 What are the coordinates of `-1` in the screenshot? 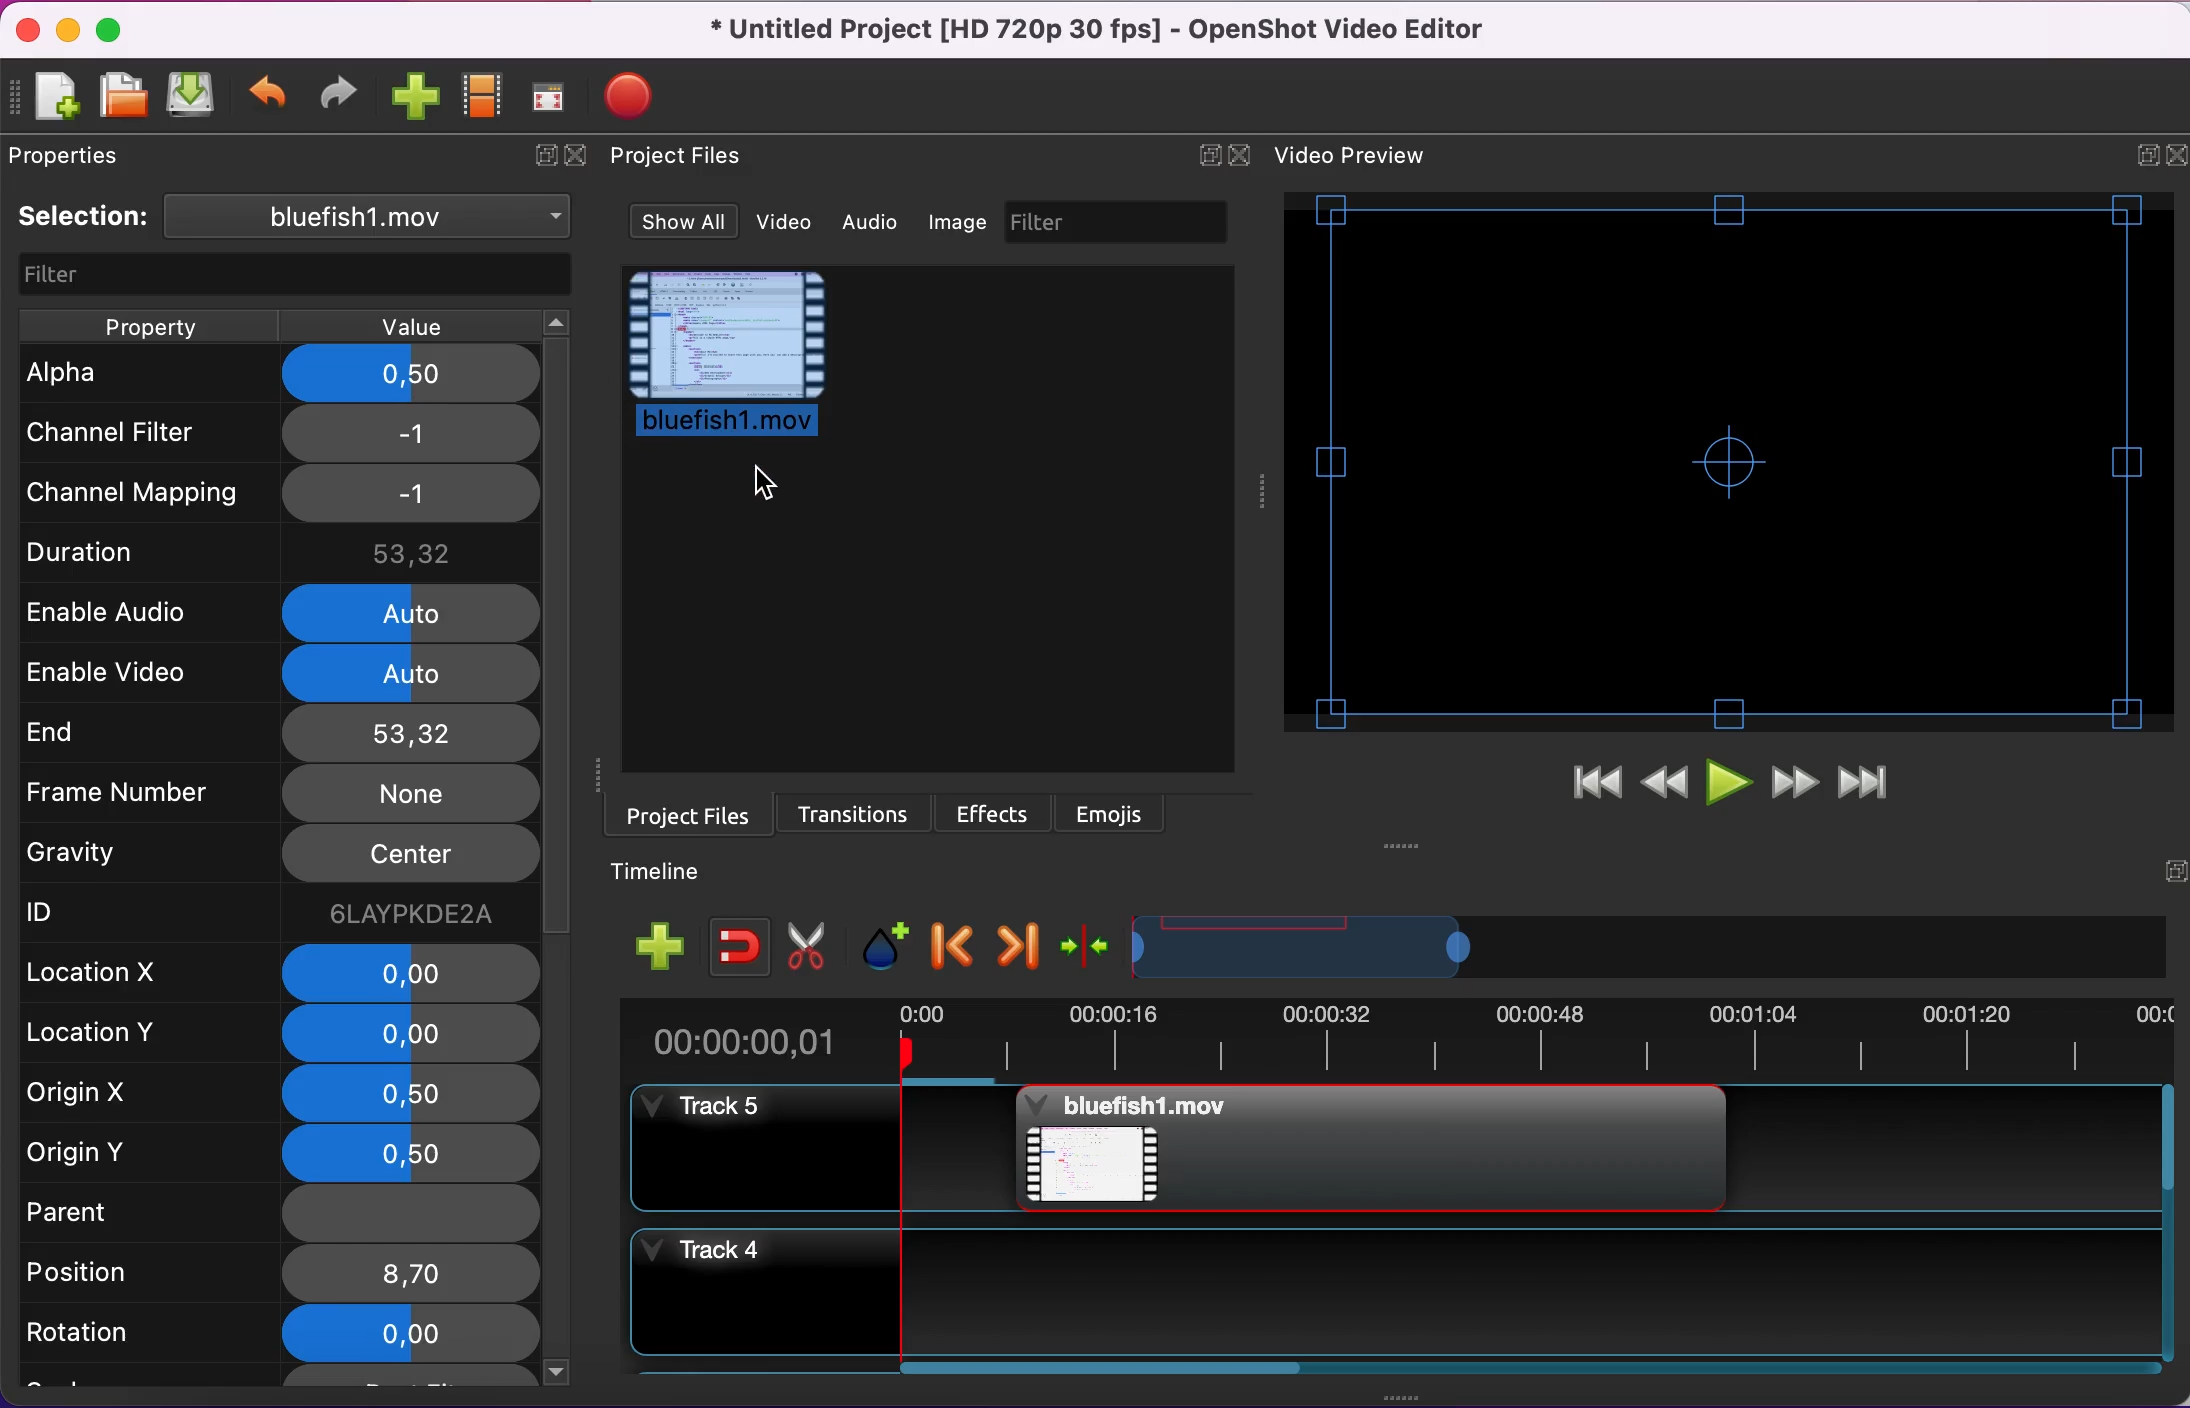 It's located at (411, 435).